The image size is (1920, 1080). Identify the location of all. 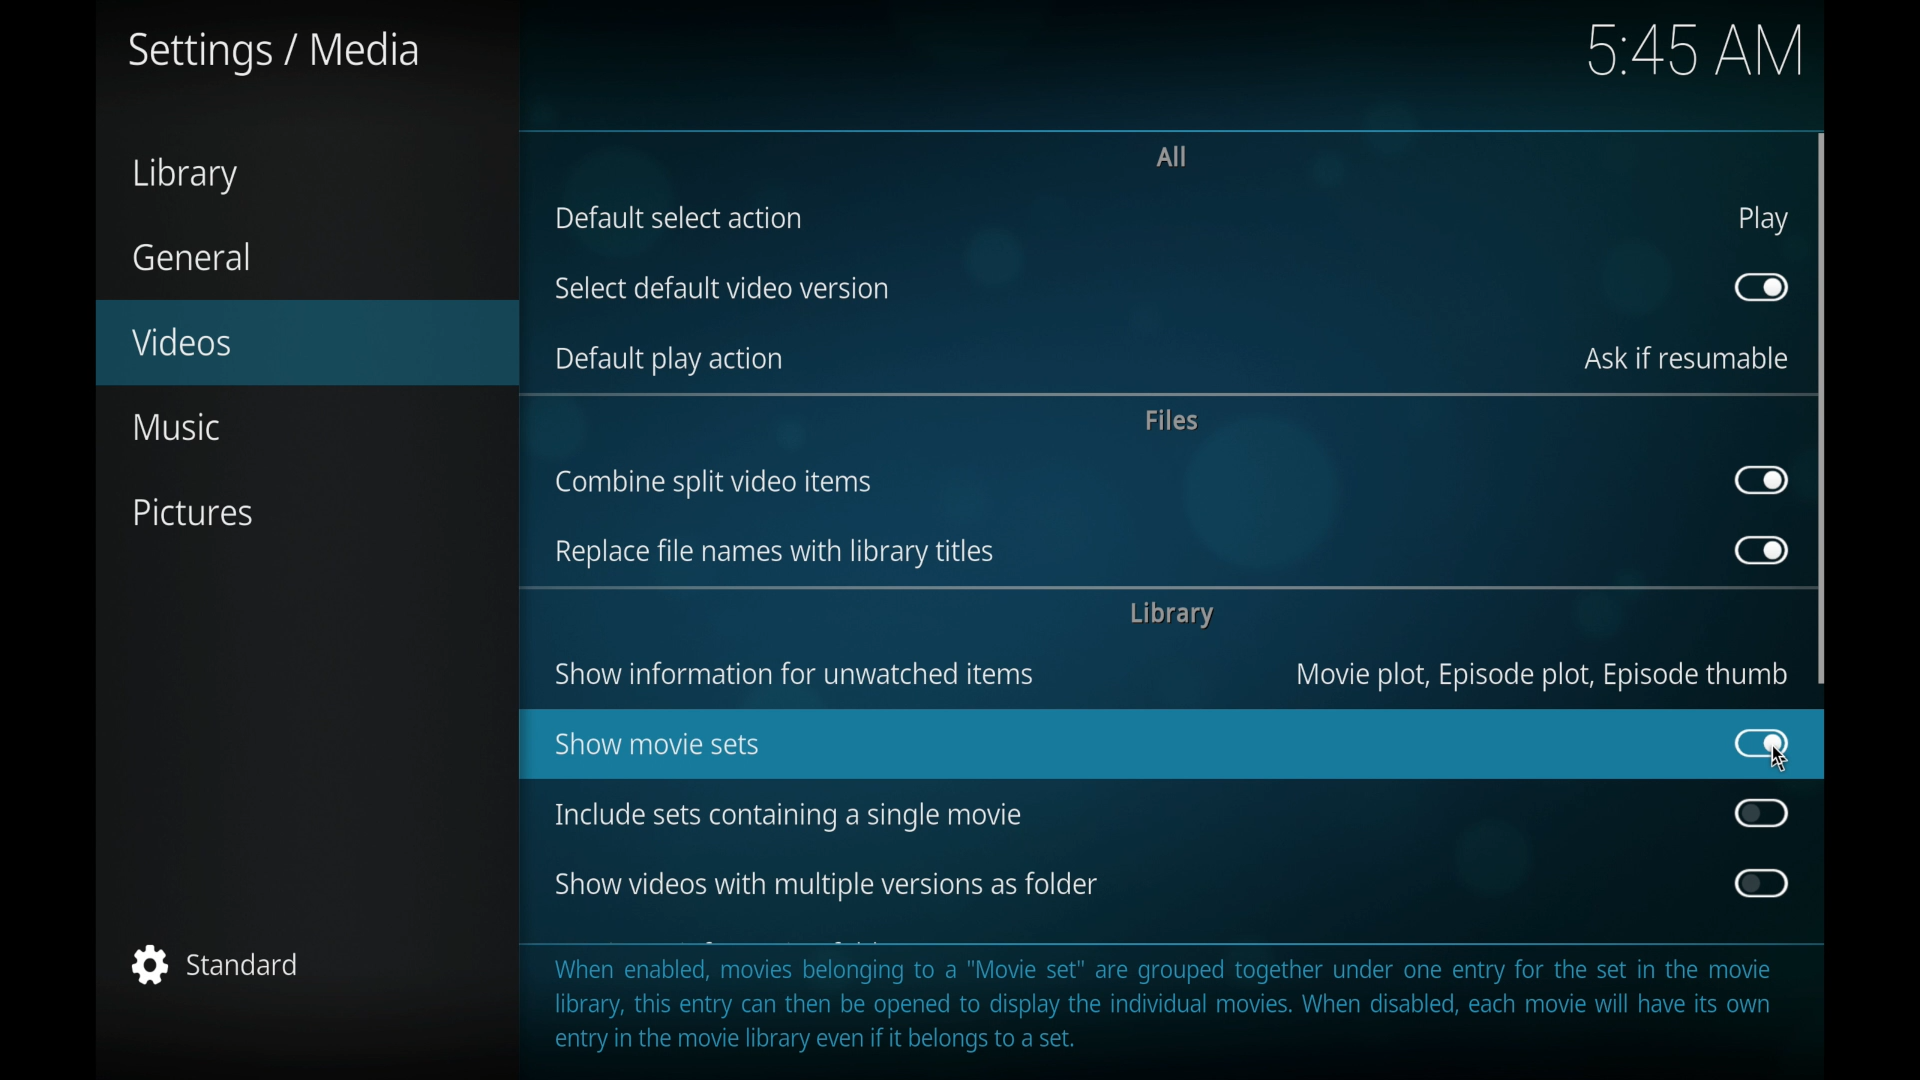
(1172, 157).